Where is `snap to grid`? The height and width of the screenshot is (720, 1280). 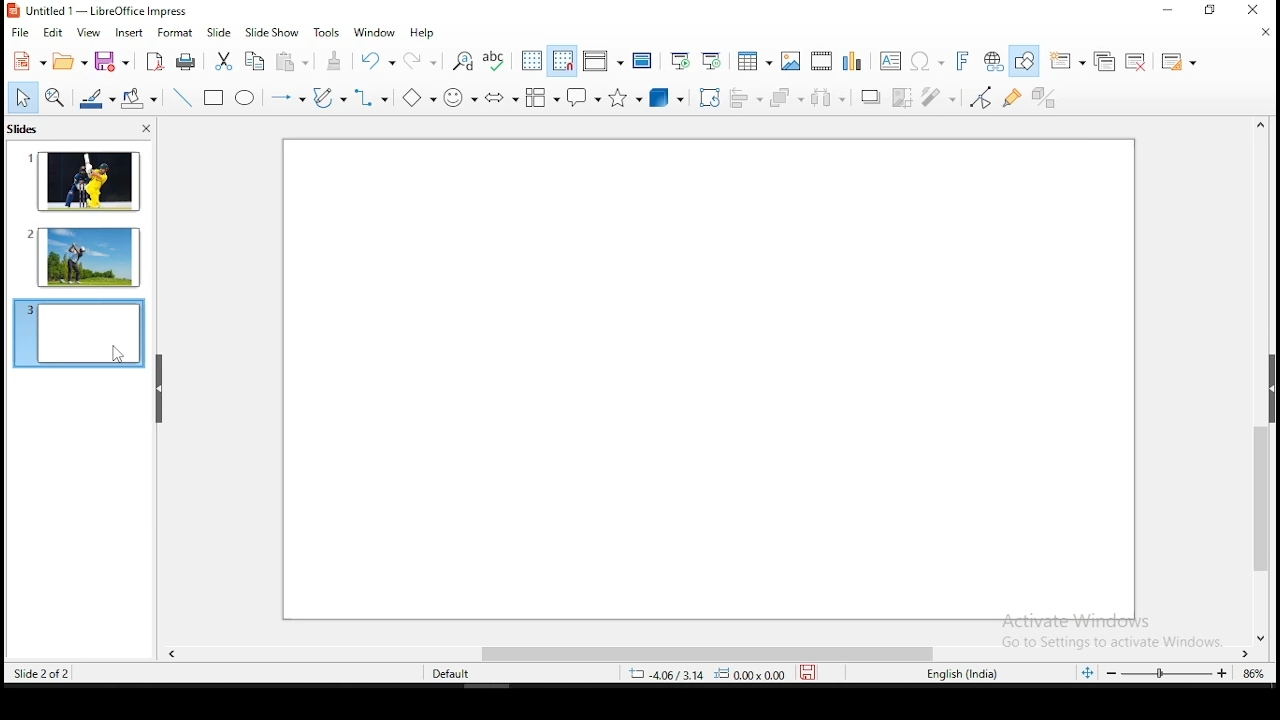
snap to grid is located at coordinates (563, 60).